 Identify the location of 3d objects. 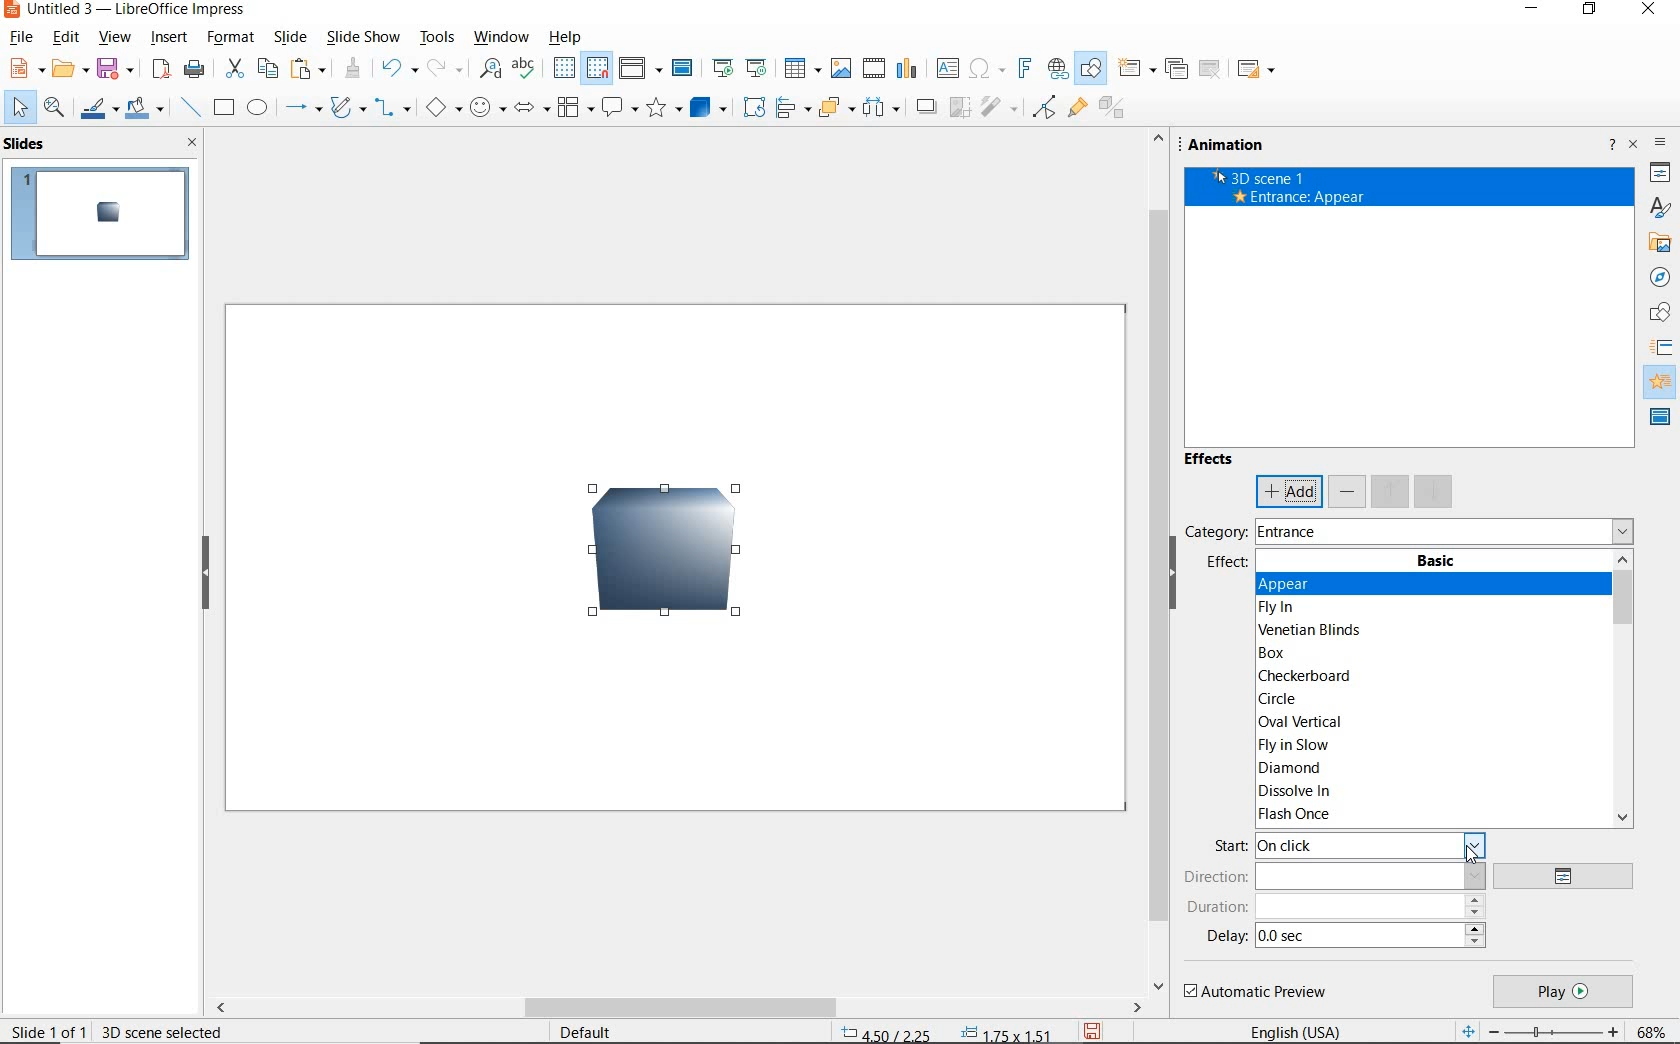
(708, 108).